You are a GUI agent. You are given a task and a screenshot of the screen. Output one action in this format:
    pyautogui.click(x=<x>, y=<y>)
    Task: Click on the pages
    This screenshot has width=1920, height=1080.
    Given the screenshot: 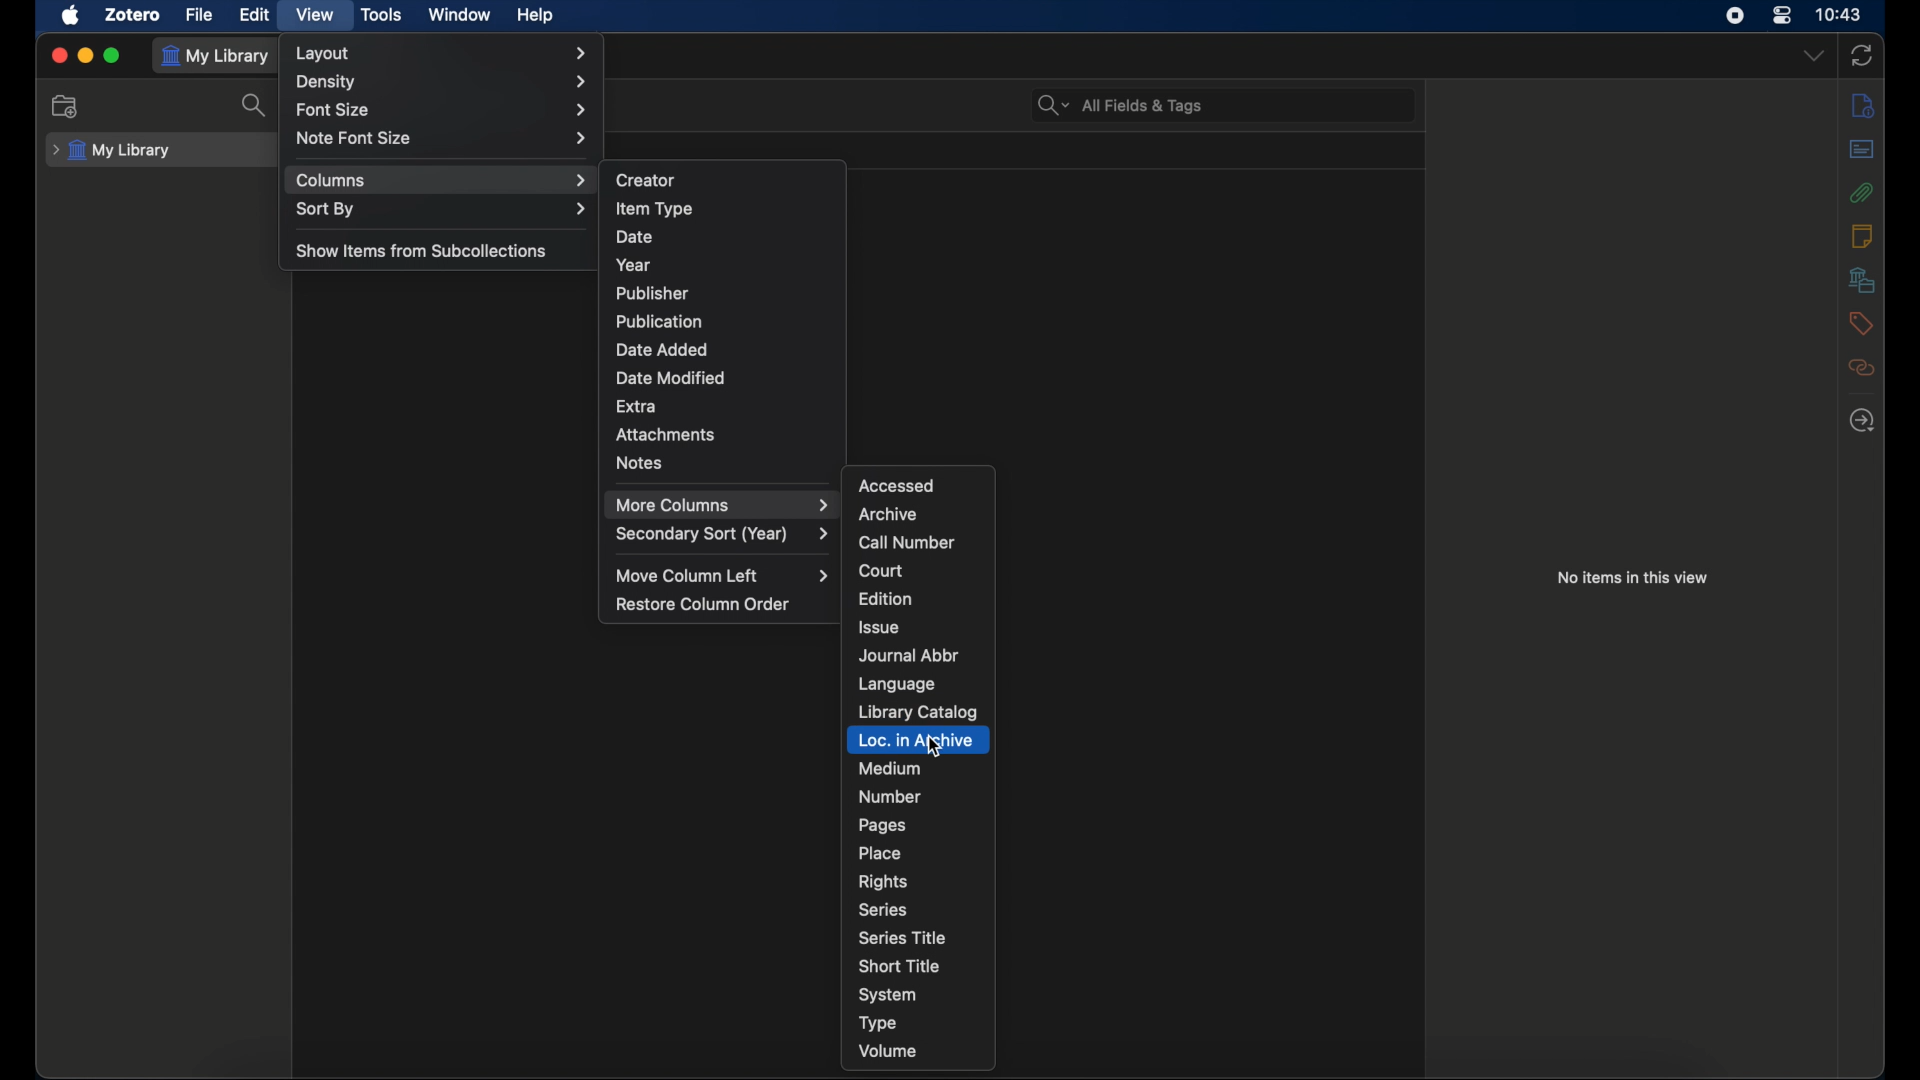 What is the action you would take?
    pyautogui.click(x=882, y=826)
    